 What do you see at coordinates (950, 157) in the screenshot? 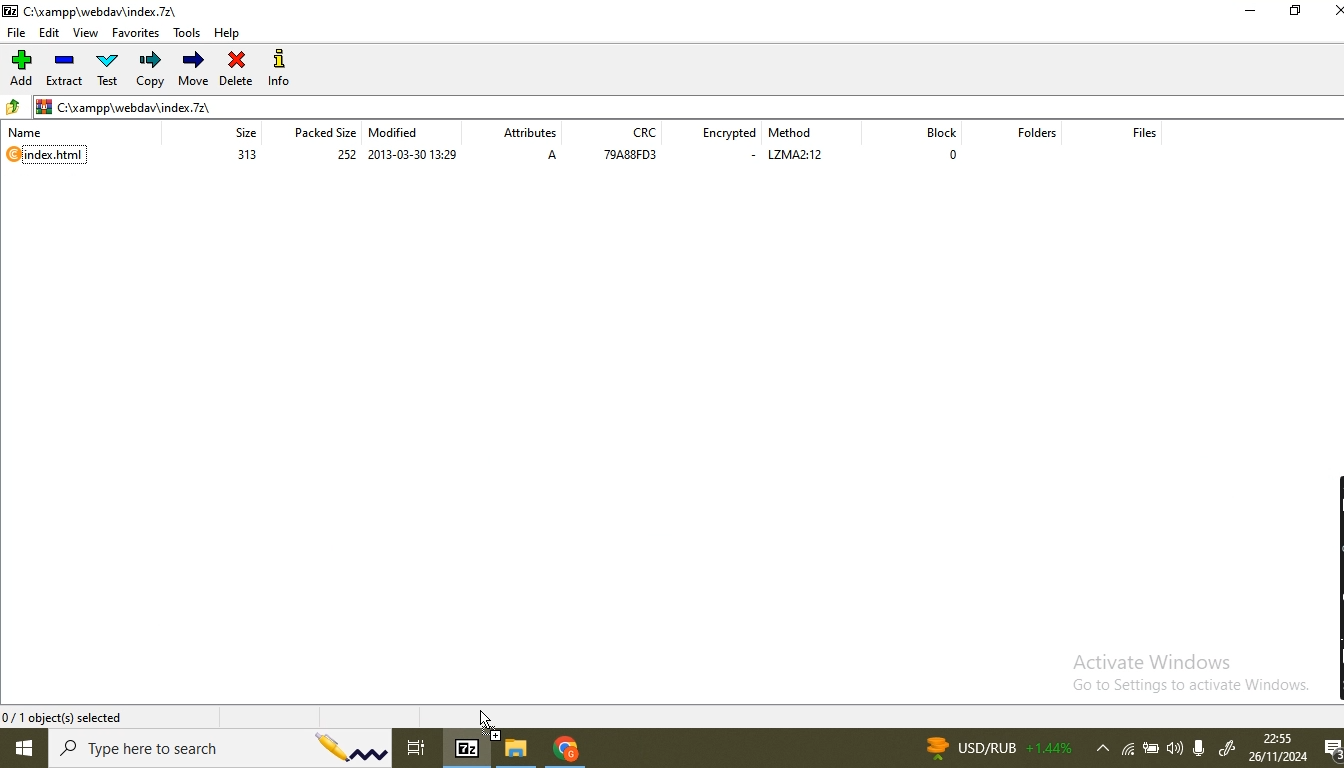
I see `0` at bounding box center [950, 157].